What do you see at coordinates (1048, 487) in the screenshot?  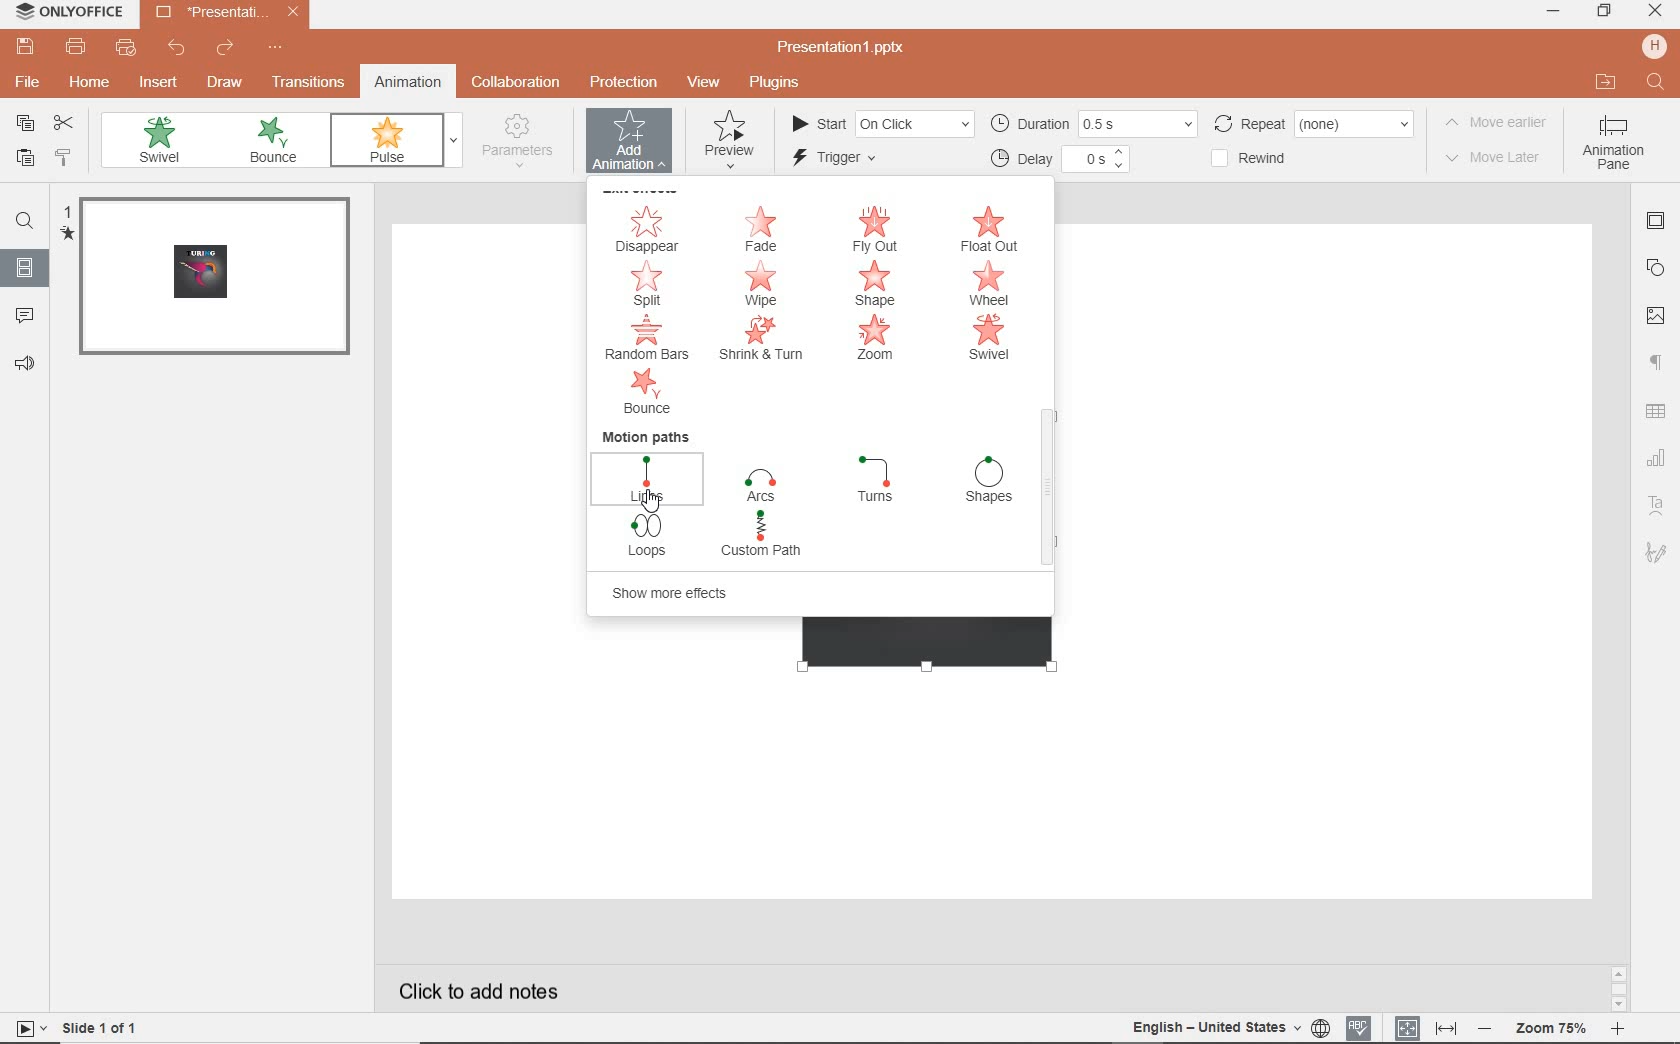 I see `scrollbar` at bounding box center [1048, 487].